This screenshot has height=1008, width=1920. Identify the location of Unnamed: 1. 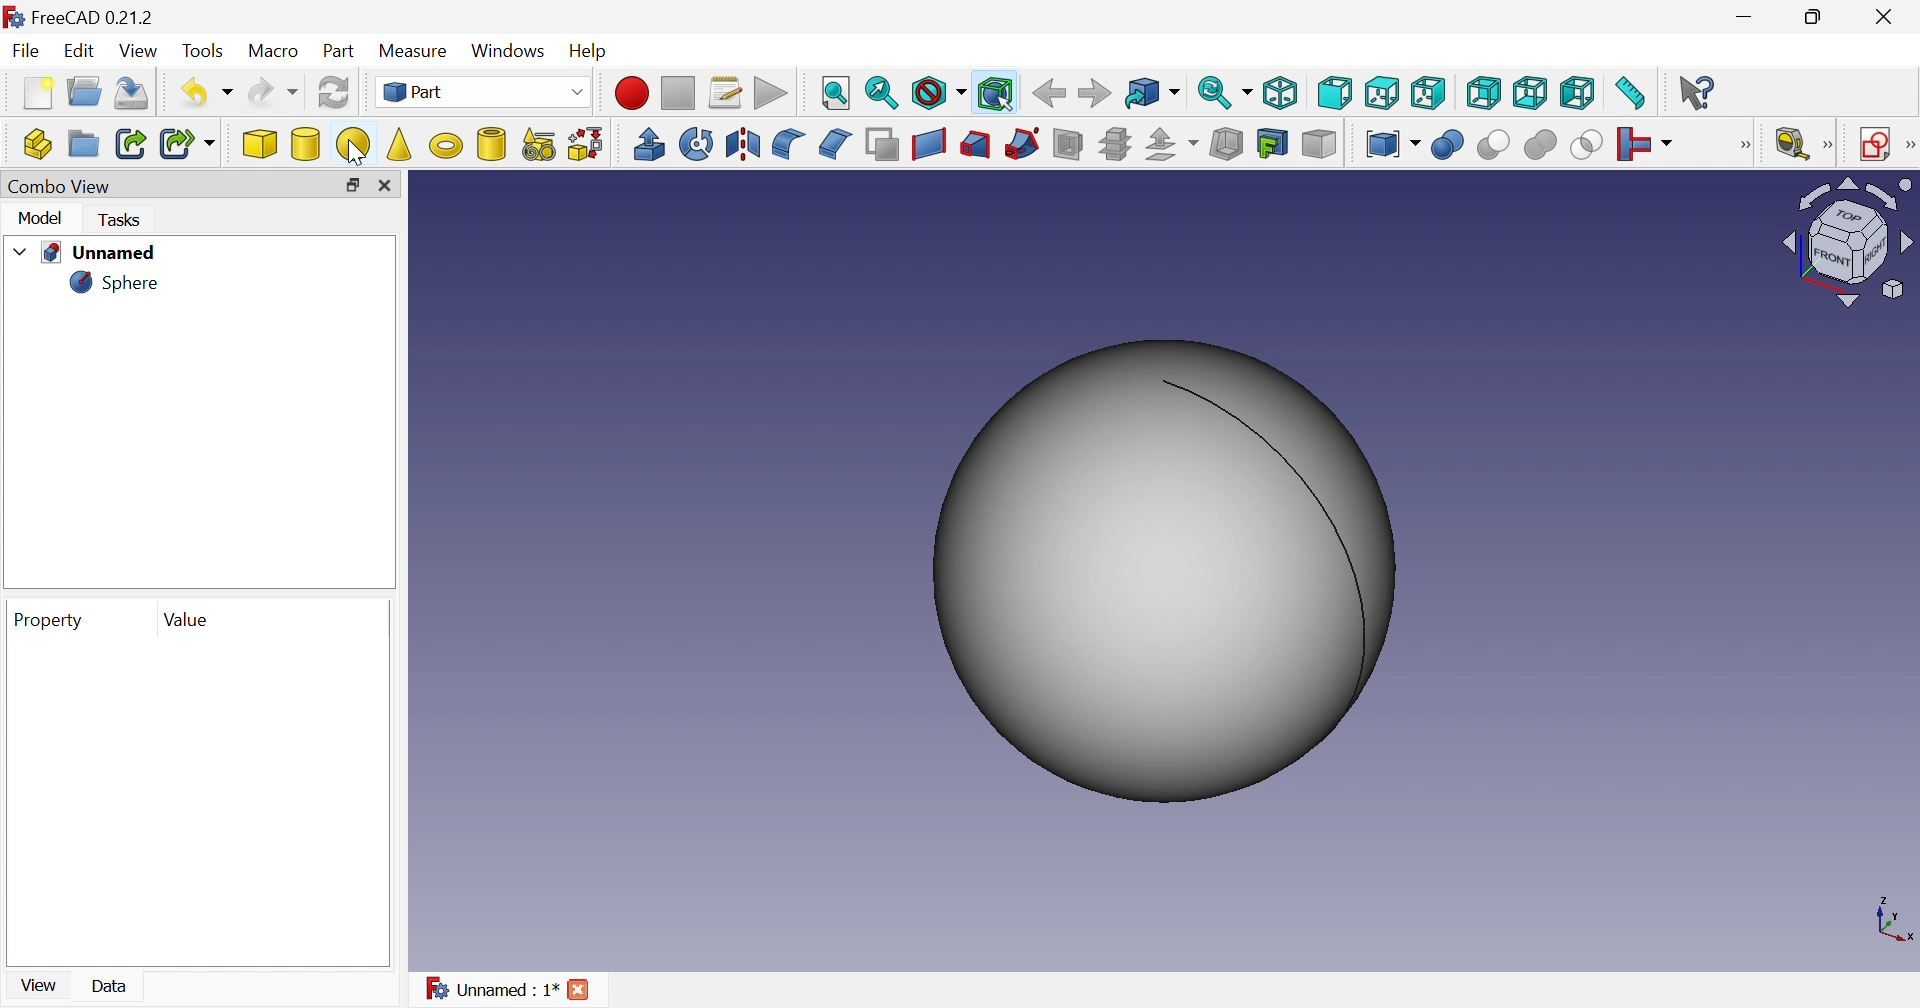
(492, 991).